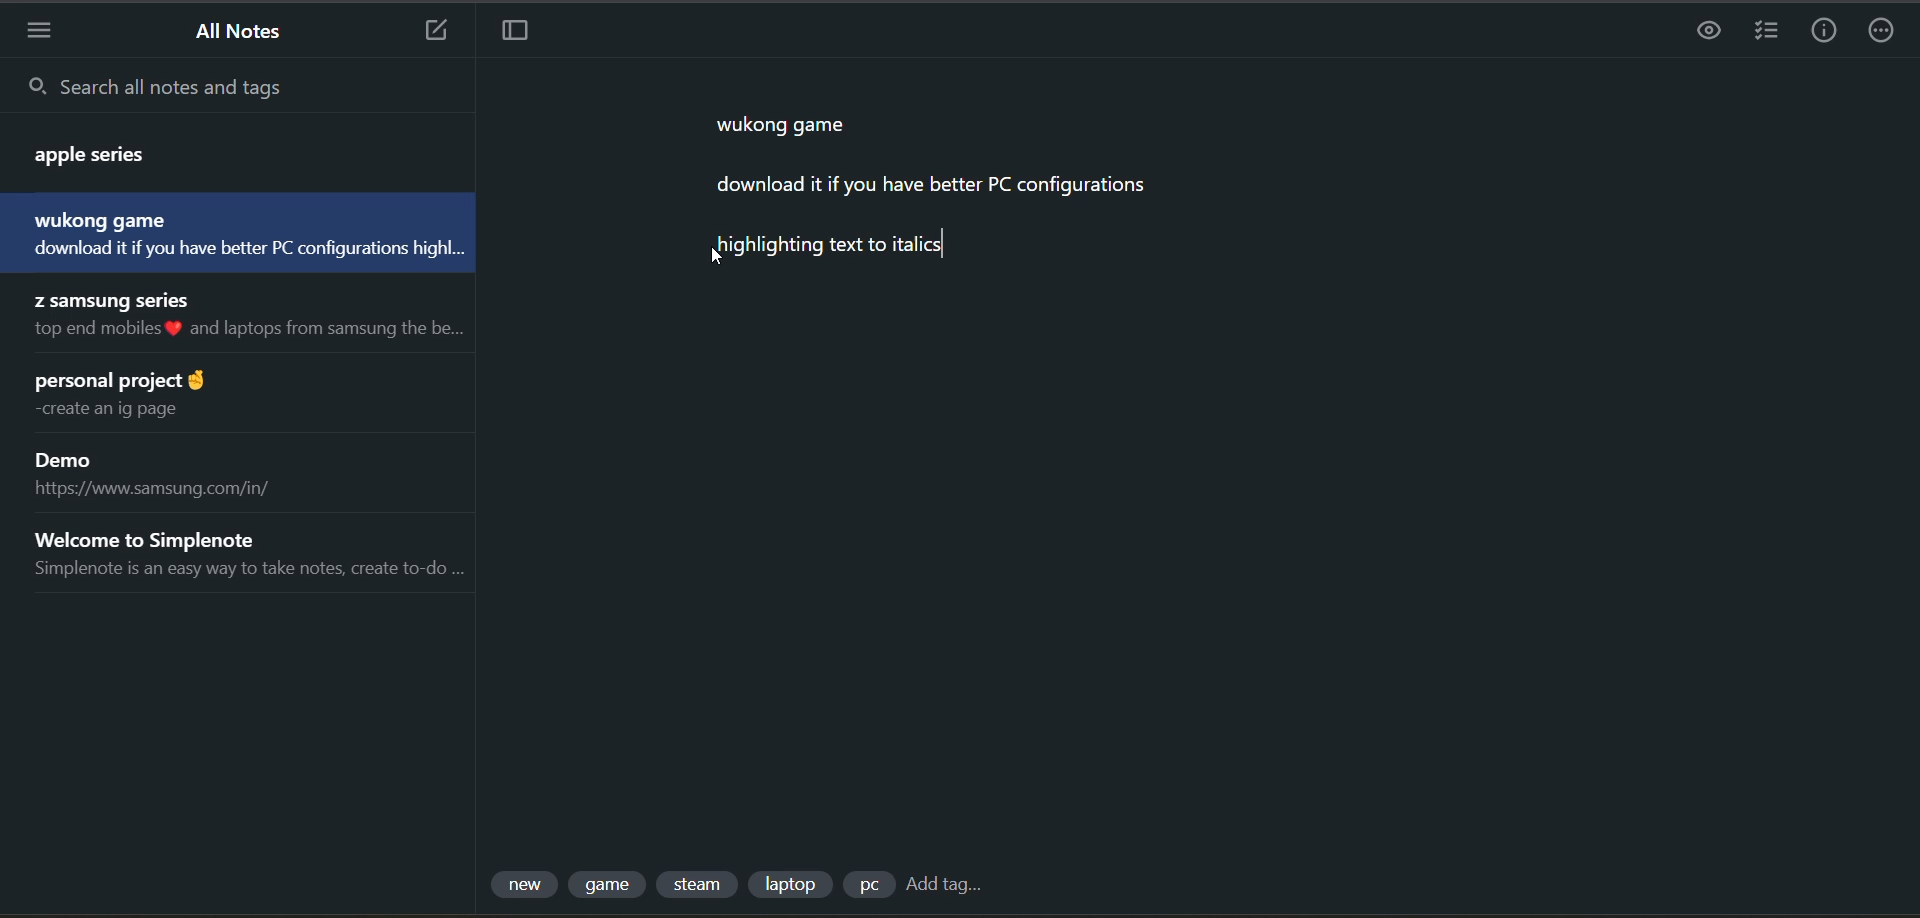 The height and width of the screenshot is (918, 1920). Describe the element at coordinates (700, 885) in the screenshot. I see `tag 3` at that location.